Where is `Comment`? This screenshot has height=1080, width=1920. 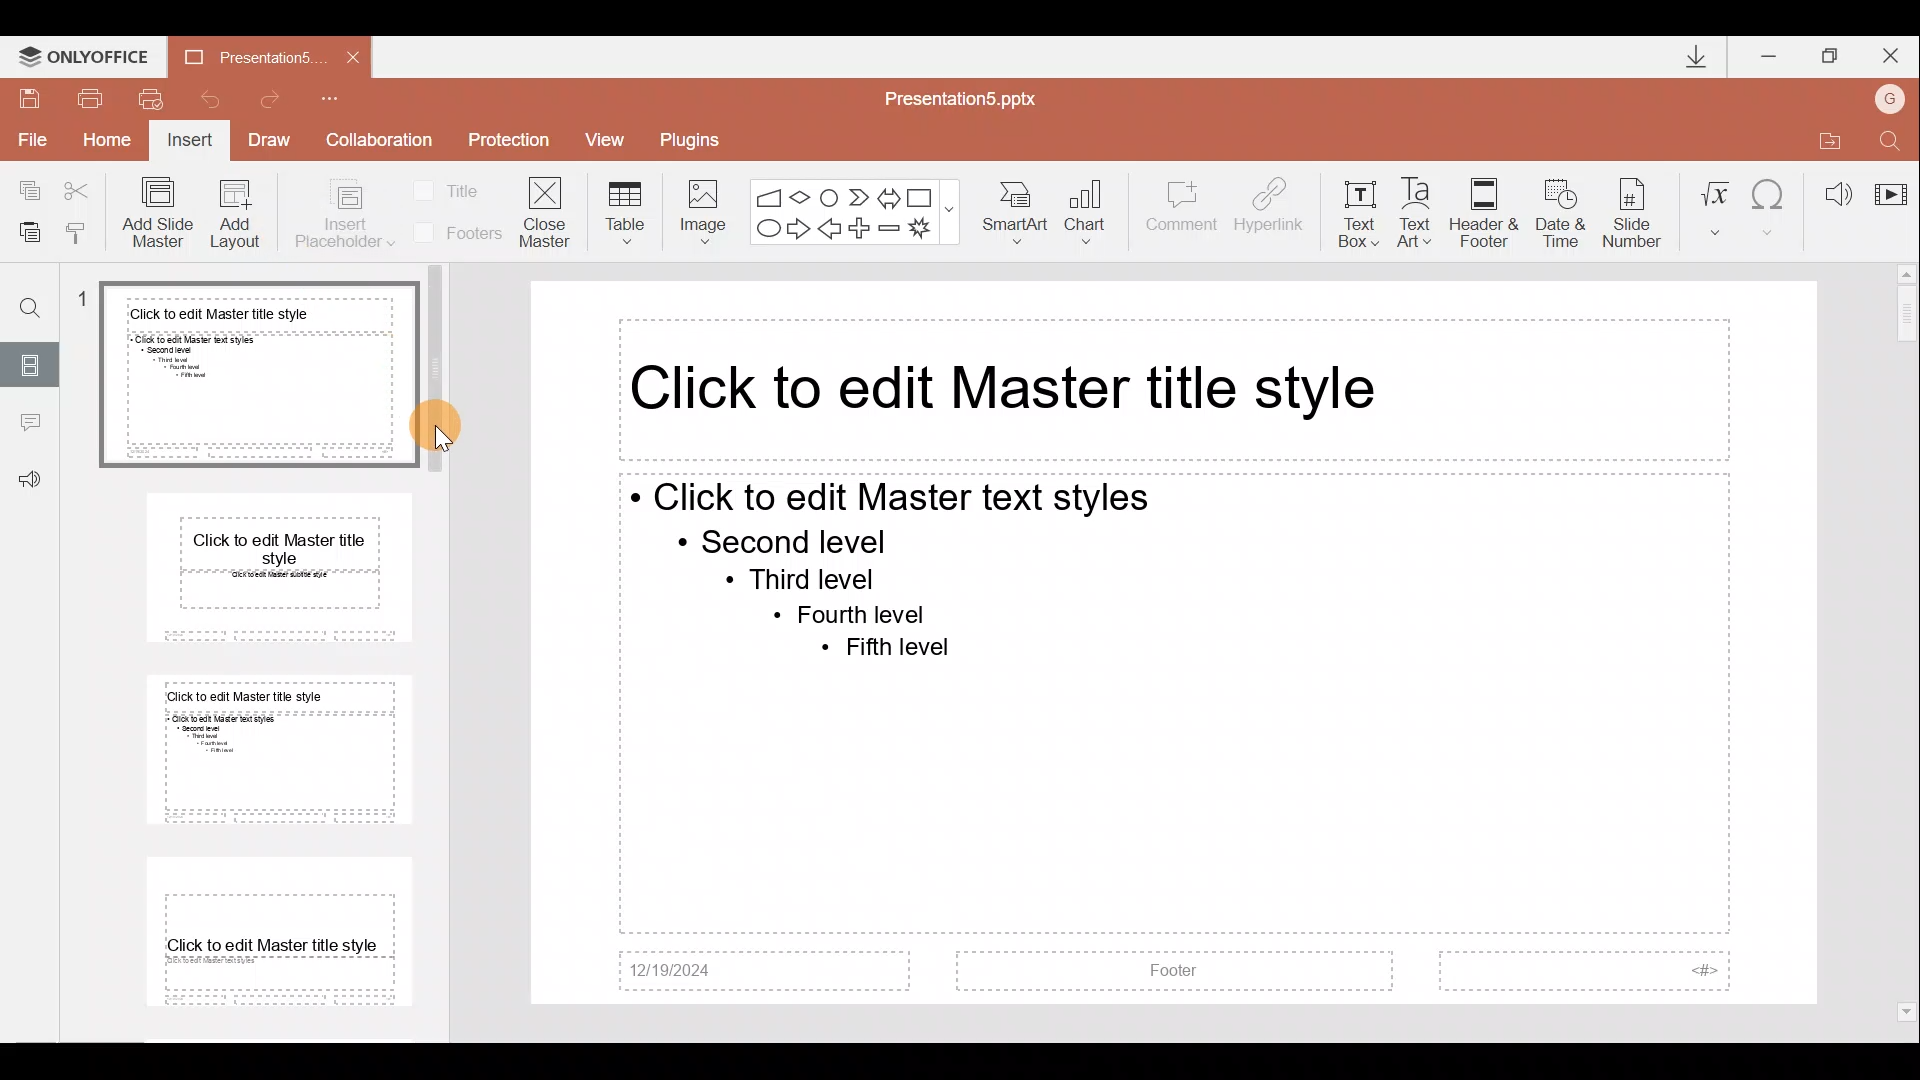 Comment is located at coordinates (1182, 215).